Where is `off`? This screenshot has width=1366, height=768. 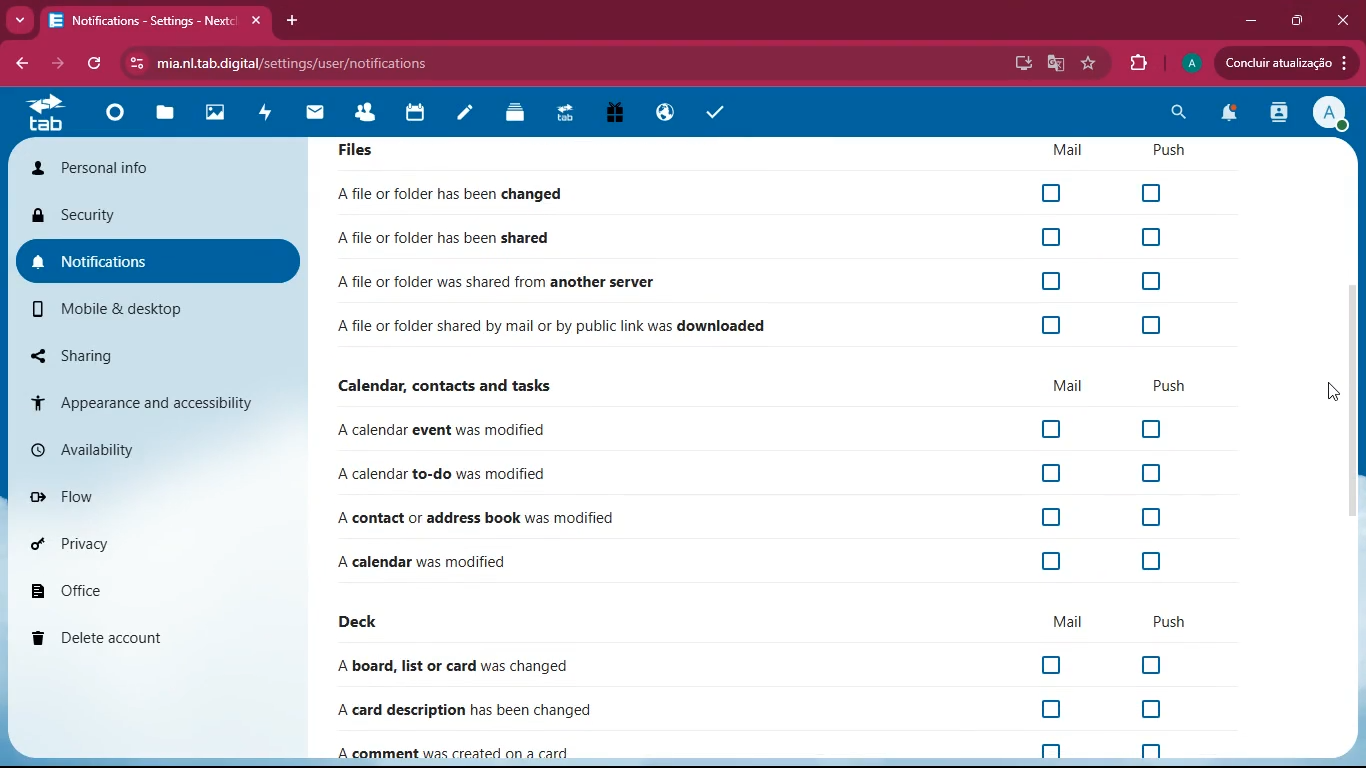 off is located at coordinates (1048, 748).